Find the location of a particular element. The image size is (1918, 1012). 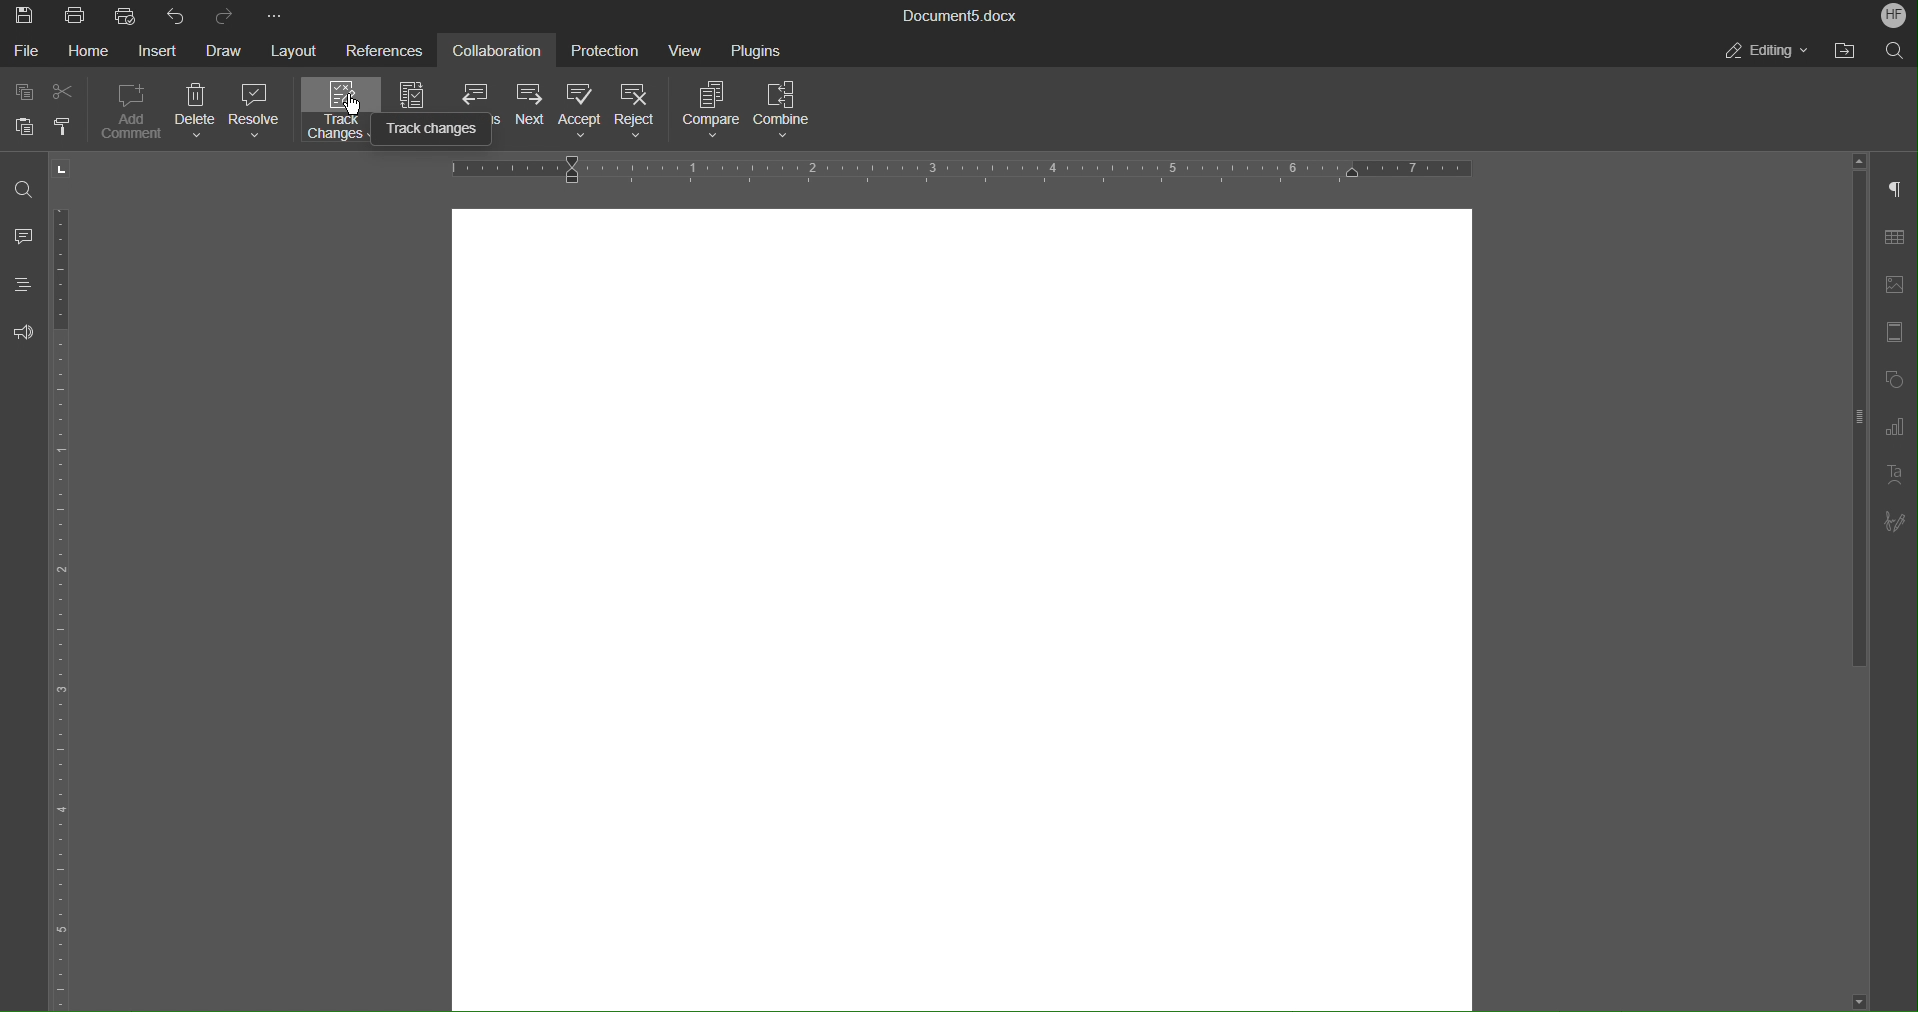

Resolve is located at coordinates (263, 119).